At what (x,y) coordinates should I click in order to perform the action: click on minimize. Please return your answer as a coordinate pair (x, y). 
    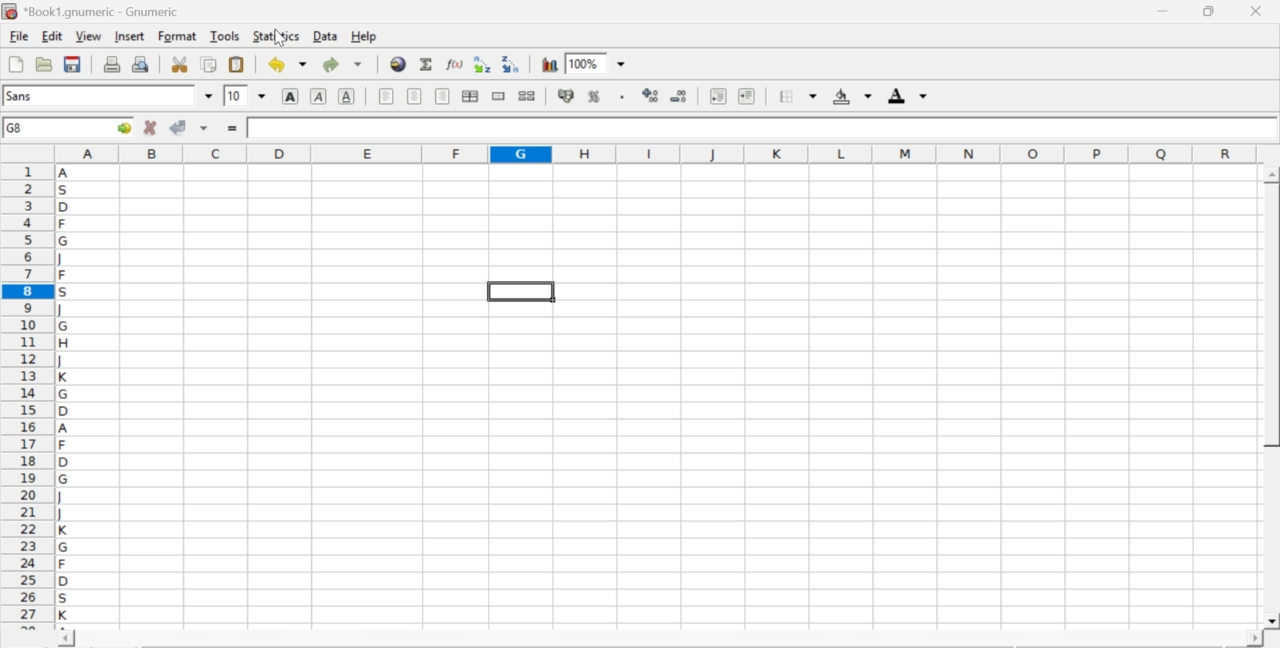
    Looking at the image, I should click on (1164, 11).